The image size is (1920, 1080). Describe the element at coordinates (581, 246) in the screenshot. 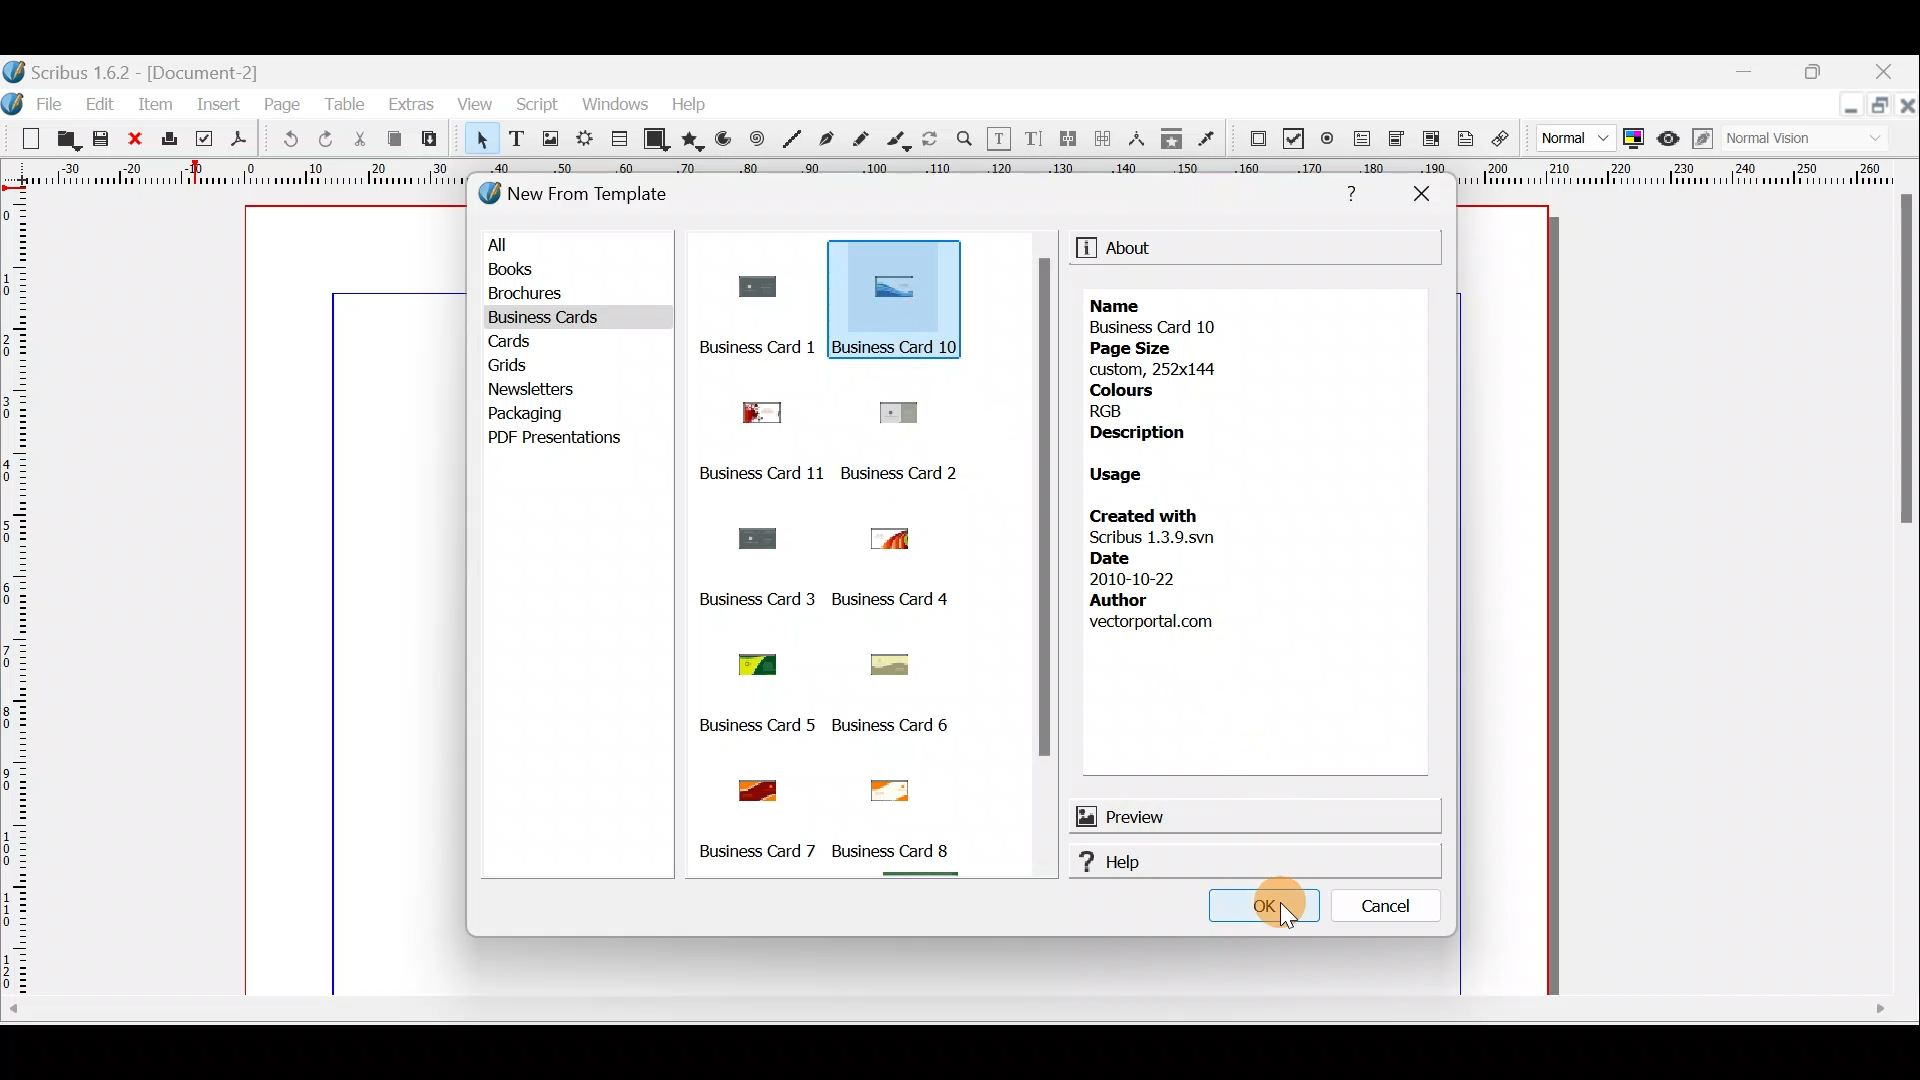

I see `All` at that location.